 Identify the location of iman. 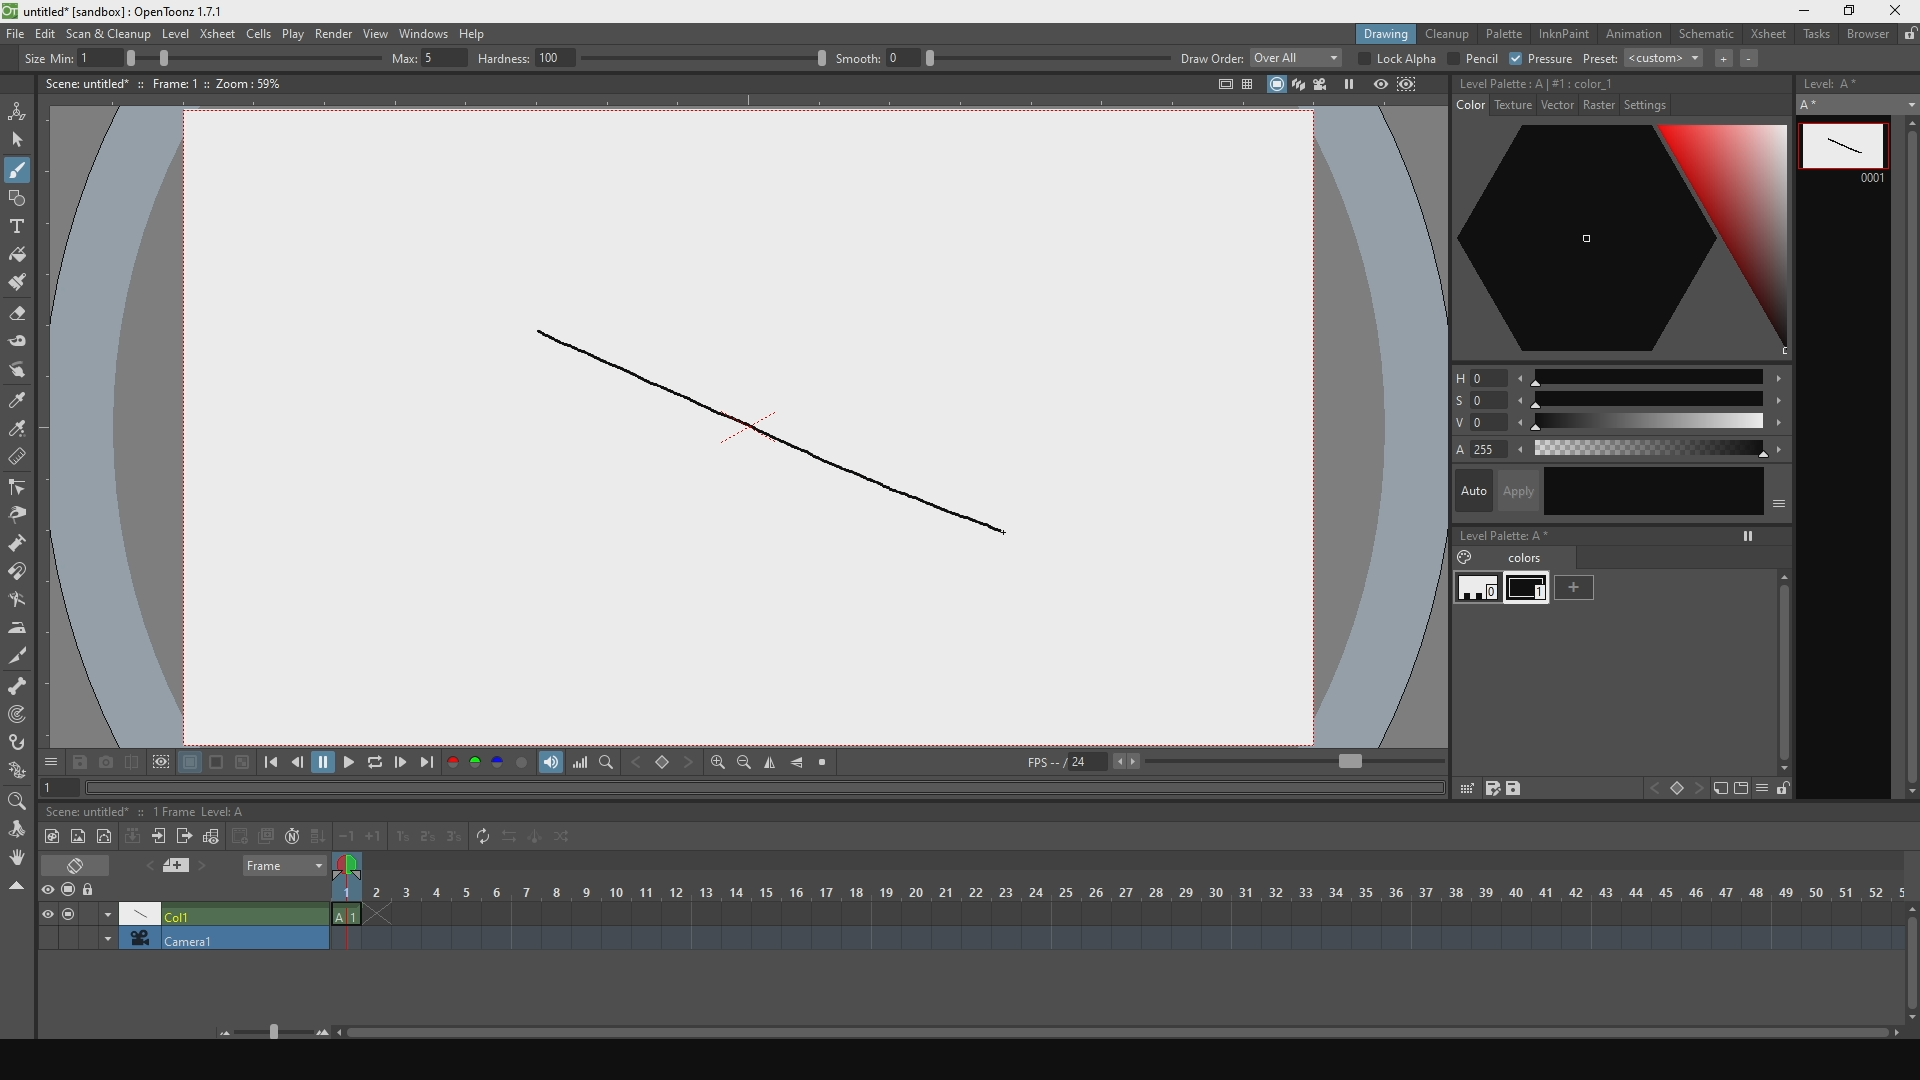
(23, 575).